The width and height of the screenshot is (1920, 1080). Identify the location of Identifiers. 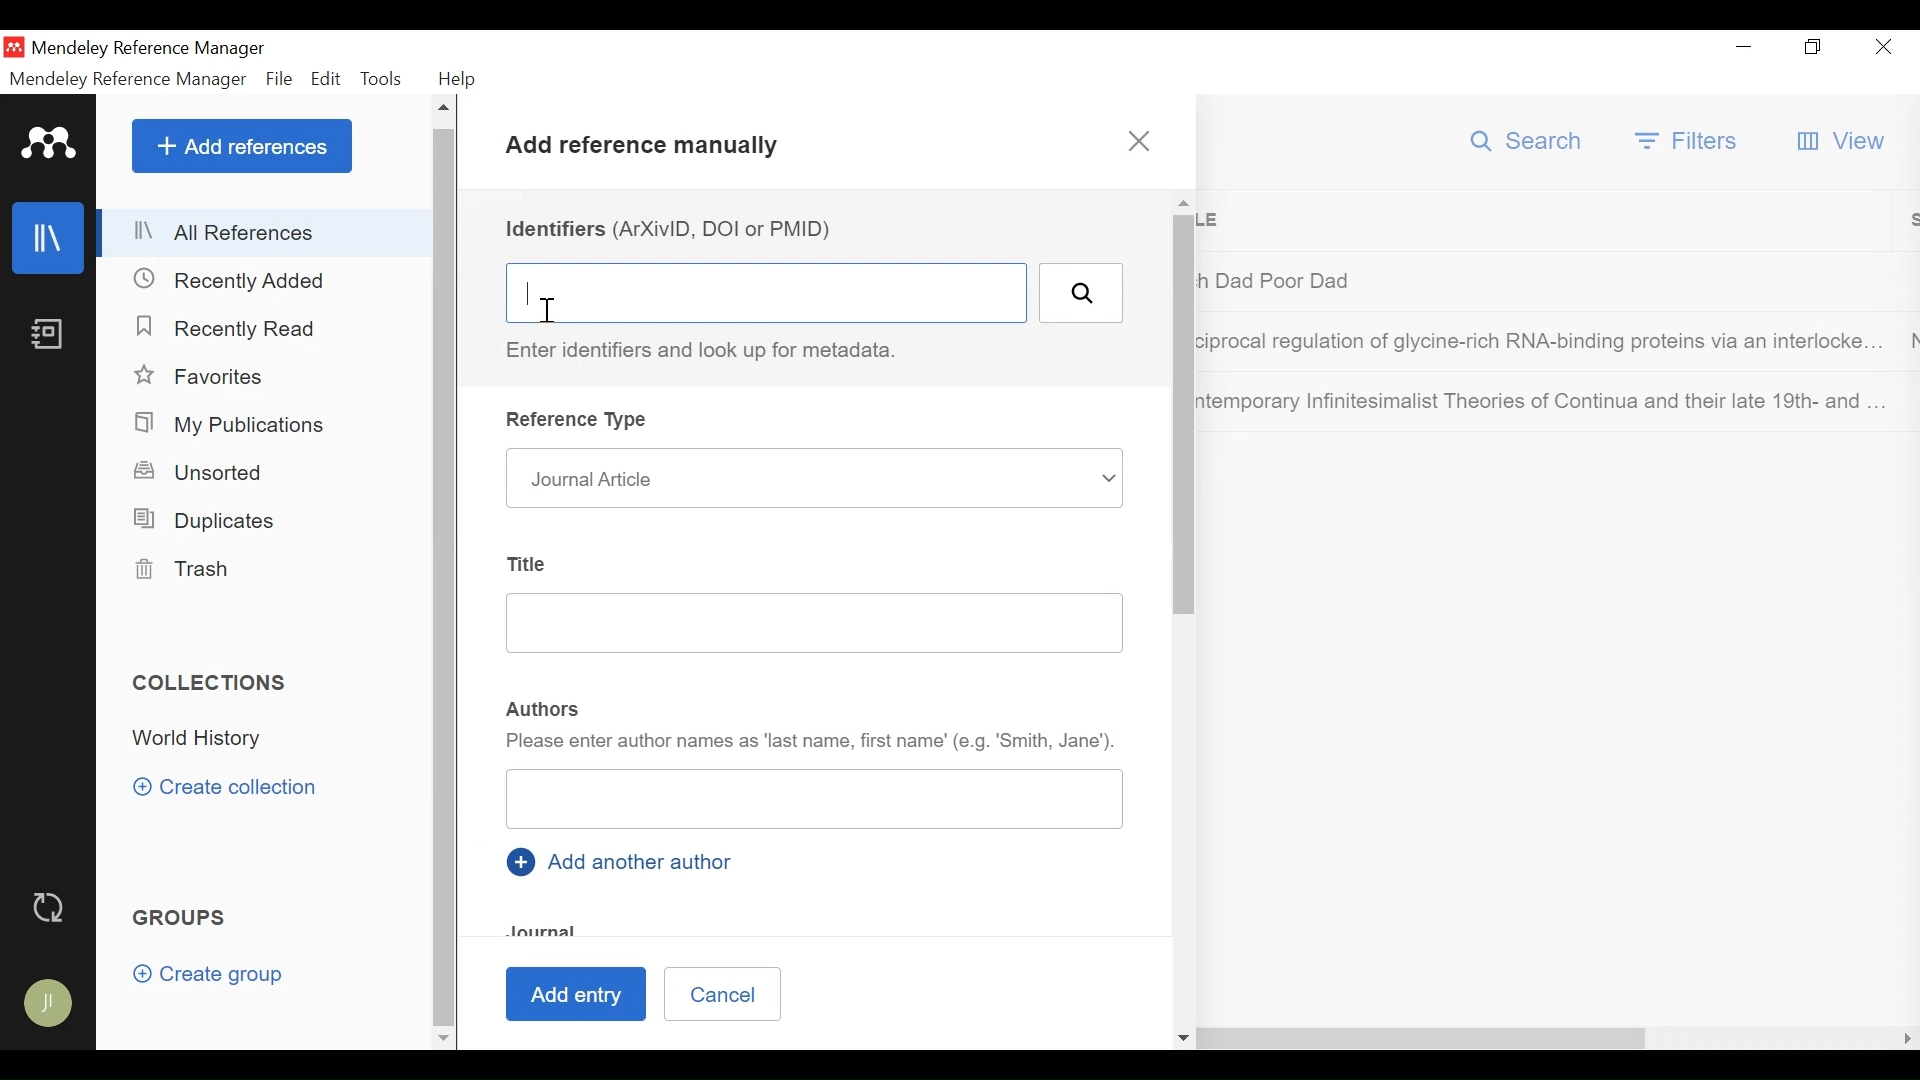
(765, 293).